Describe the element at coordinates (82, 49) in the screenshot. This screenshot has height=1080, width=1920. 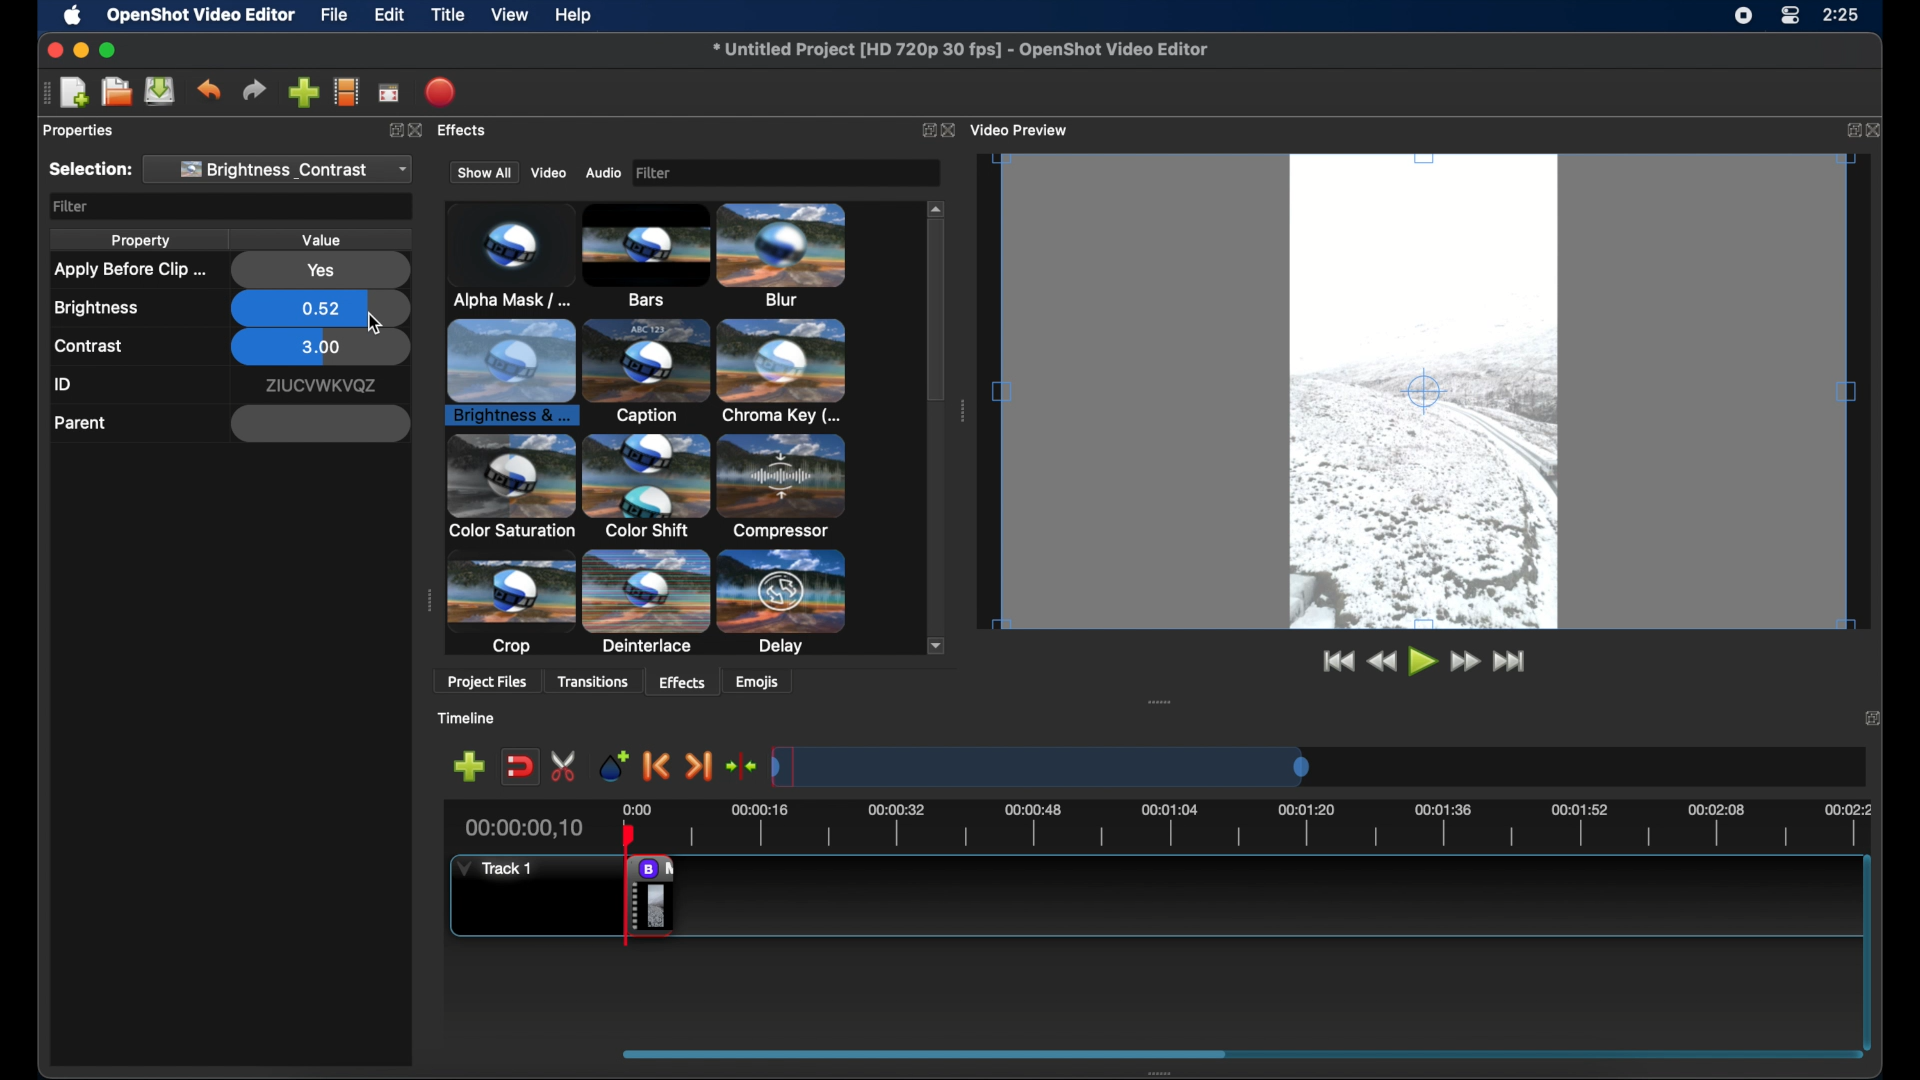
I see `minimize` at that location.